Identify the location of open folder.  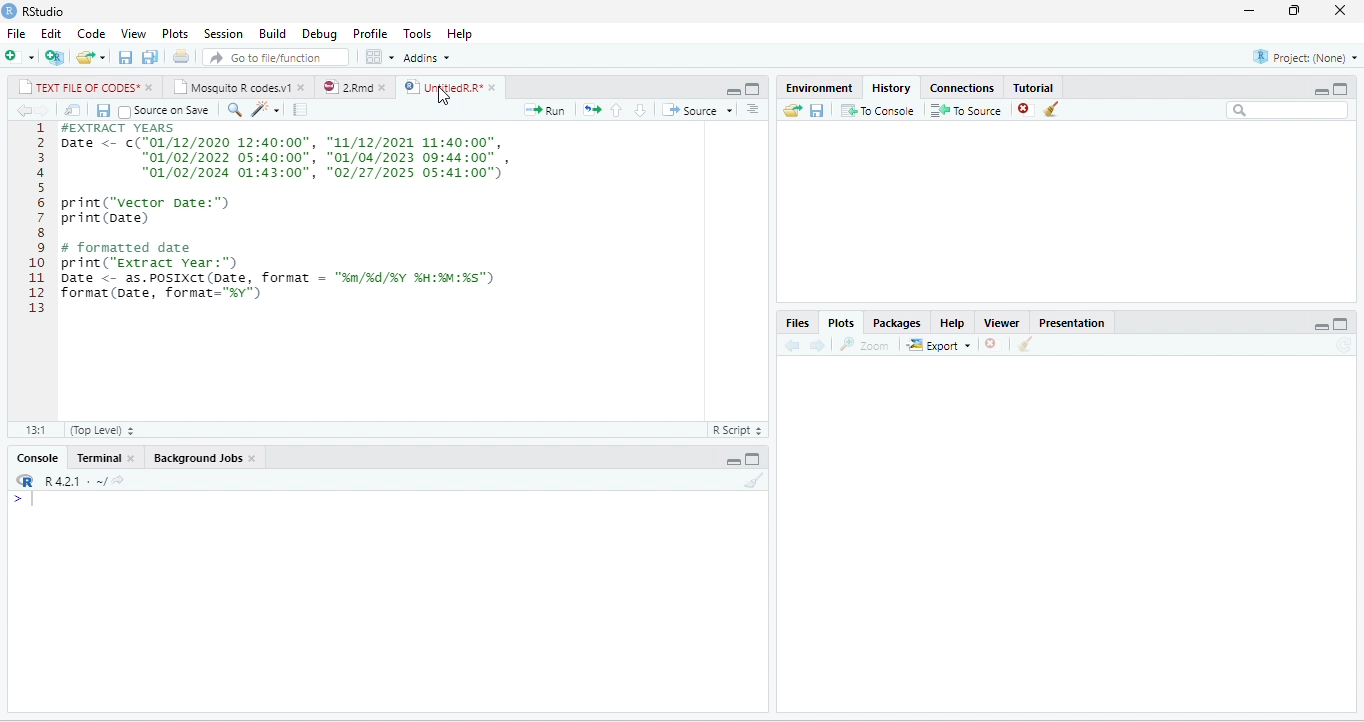
(793, 110).